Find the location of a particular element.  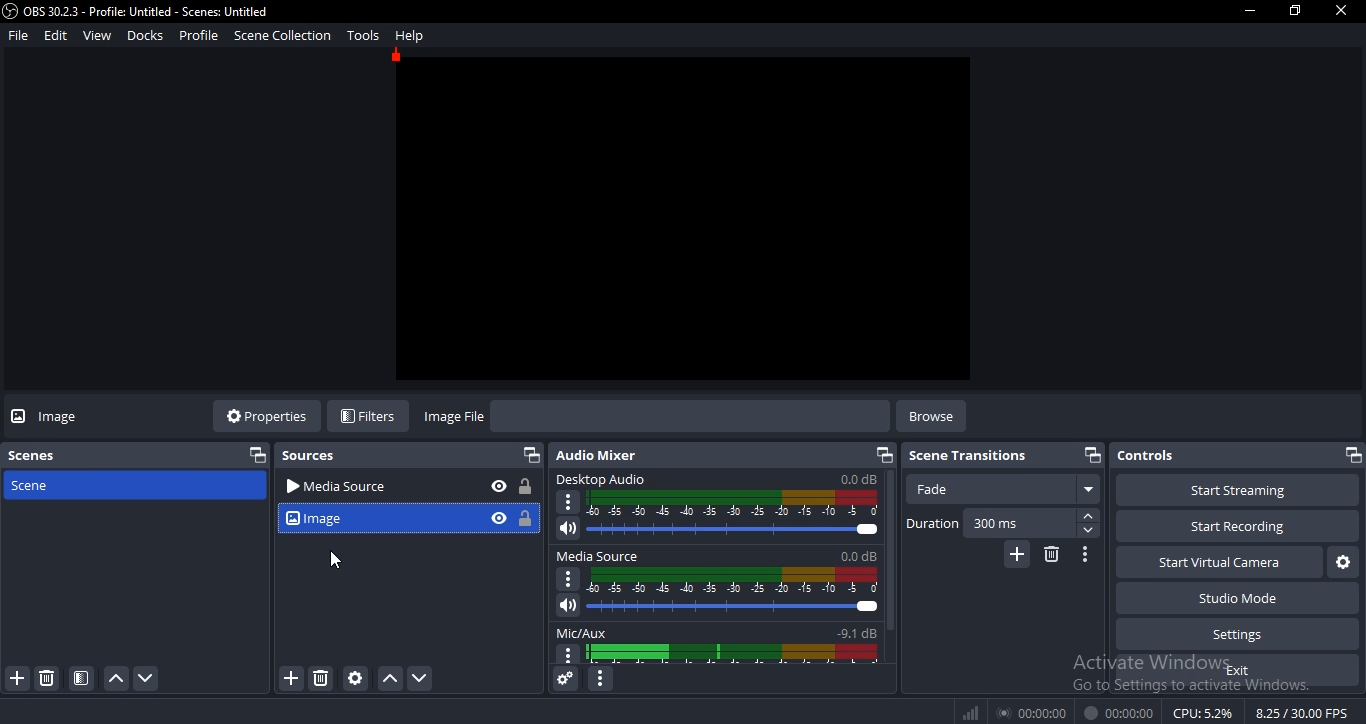

profile is located at coordinates (197, 37).